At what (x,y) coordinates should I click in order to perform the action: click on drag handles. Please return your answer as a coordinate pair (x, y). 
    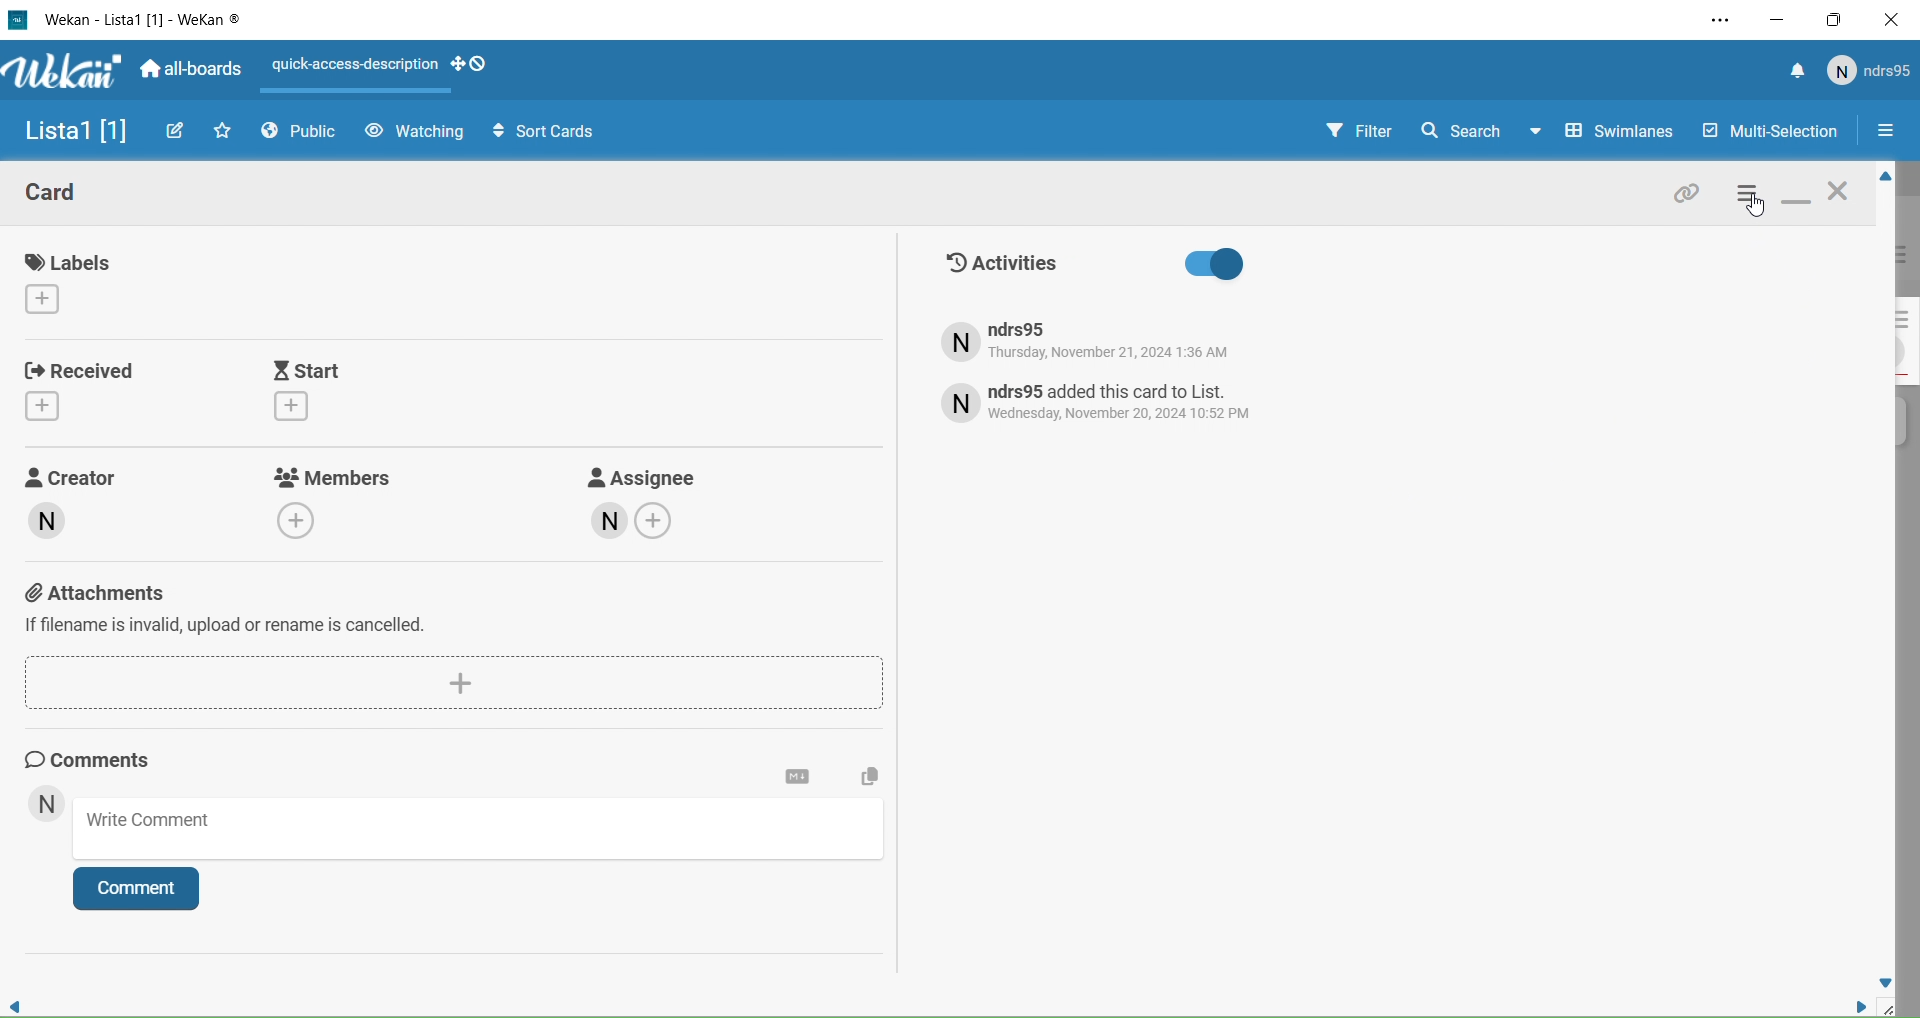
    Looking at the image, I should click on (478, 64).